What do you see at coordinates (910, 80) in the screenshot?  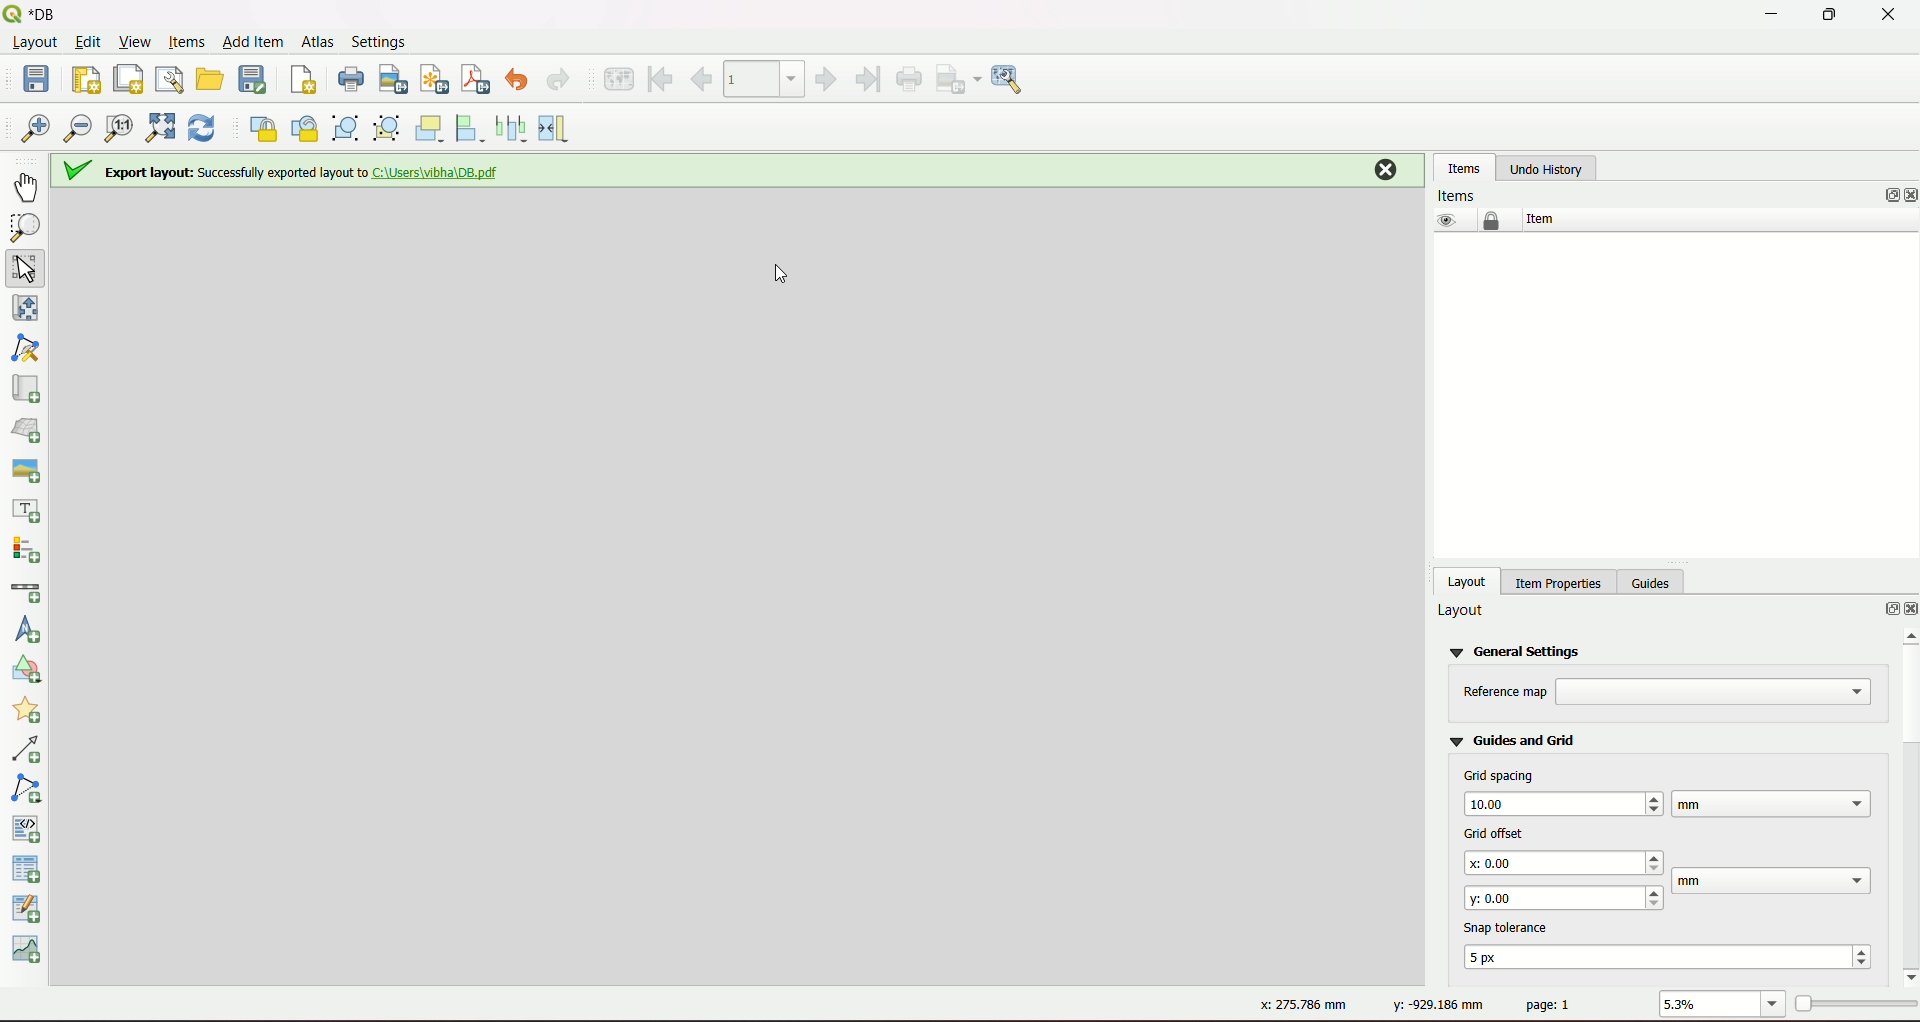 I see `print atlas` at bounding box center [910, 80].